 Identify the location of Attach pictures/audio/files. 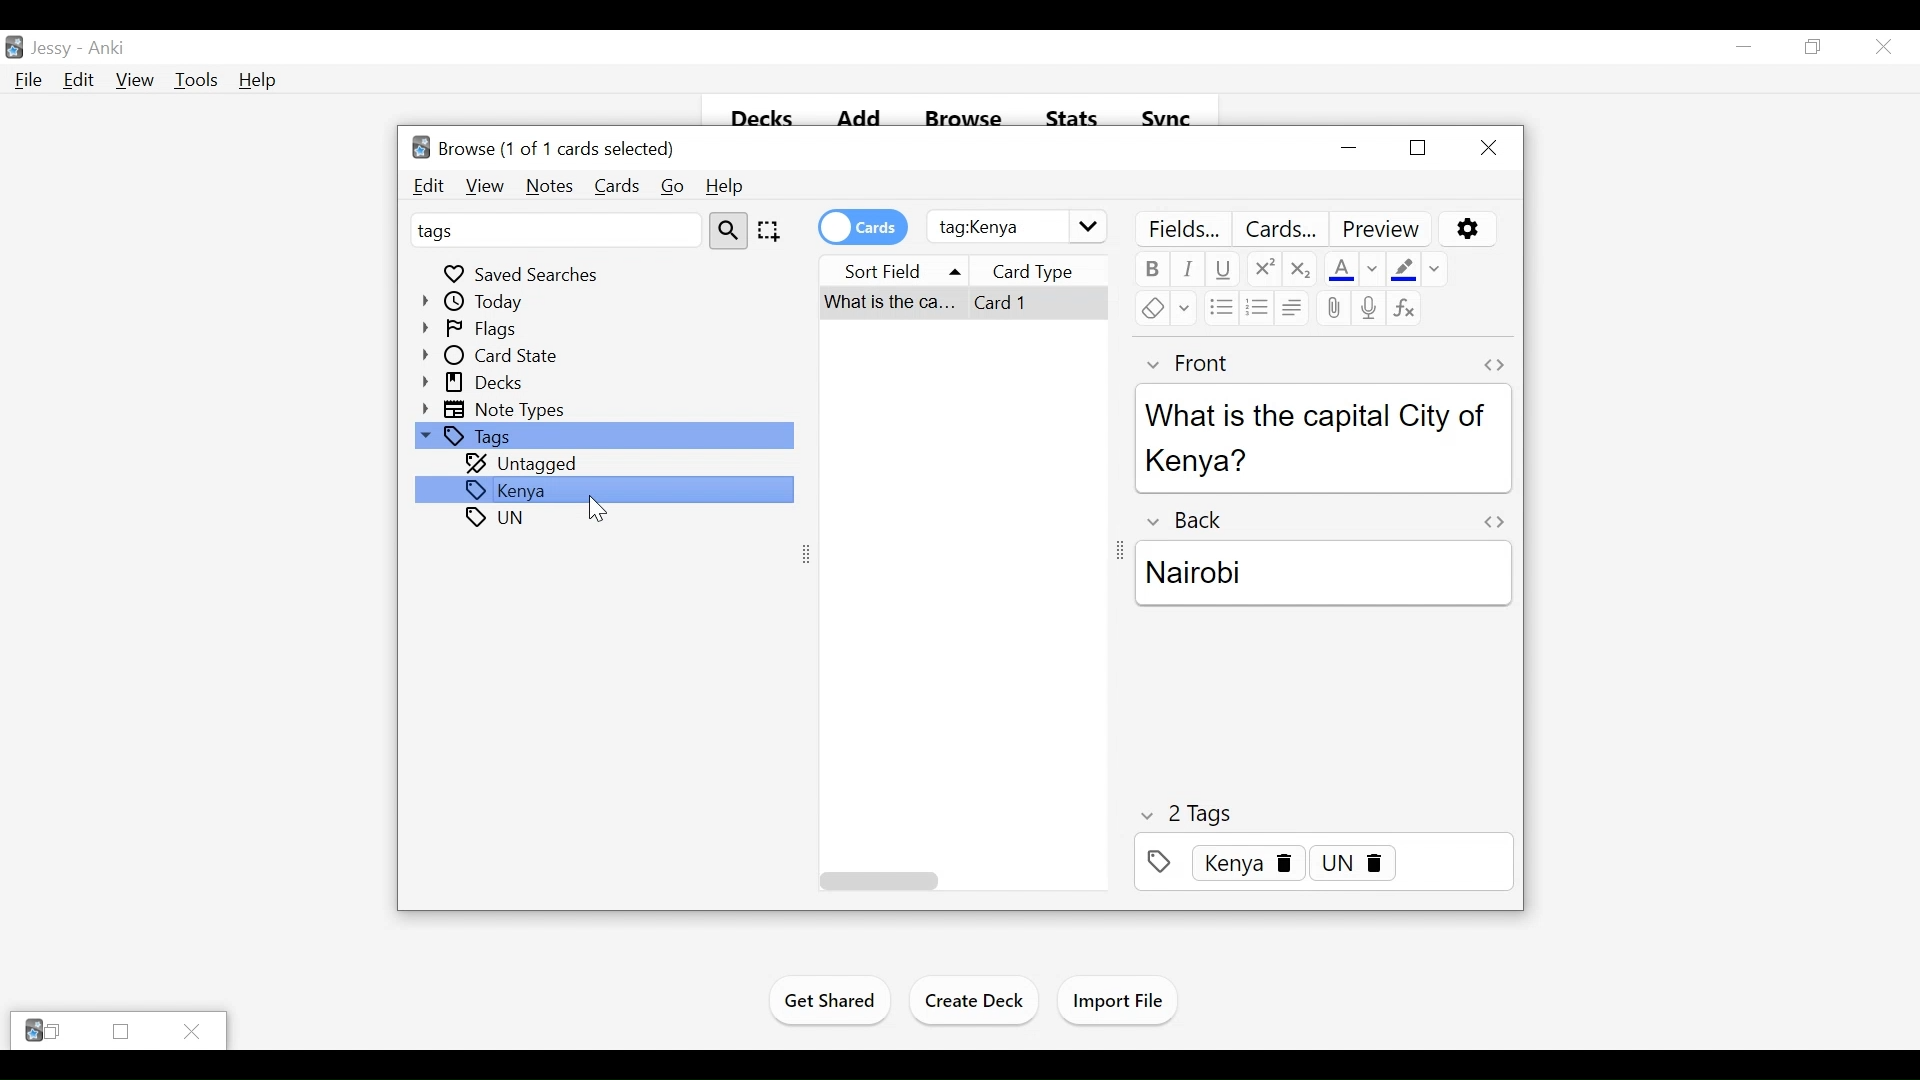
(1333, 308).